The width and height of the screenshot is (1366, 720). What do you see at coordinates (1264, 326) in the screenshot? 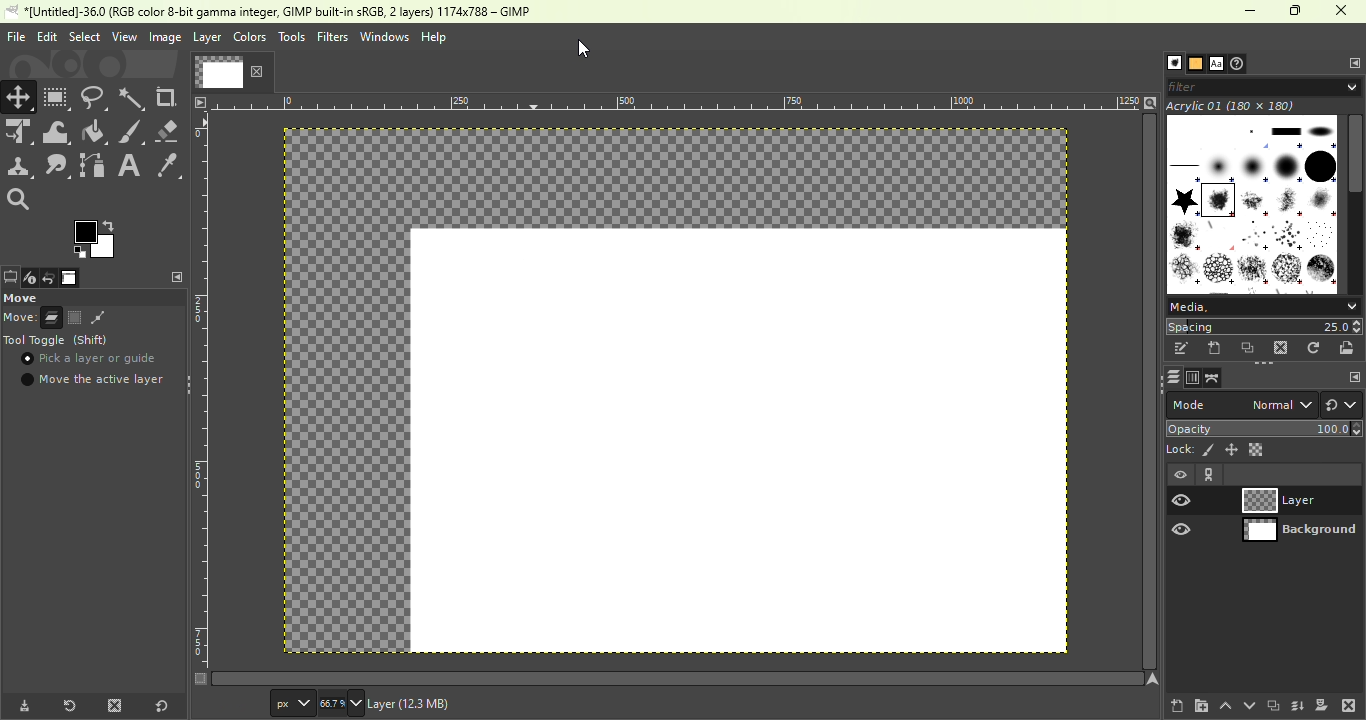
I see `Spacing` at bounding box center [1264, 326].